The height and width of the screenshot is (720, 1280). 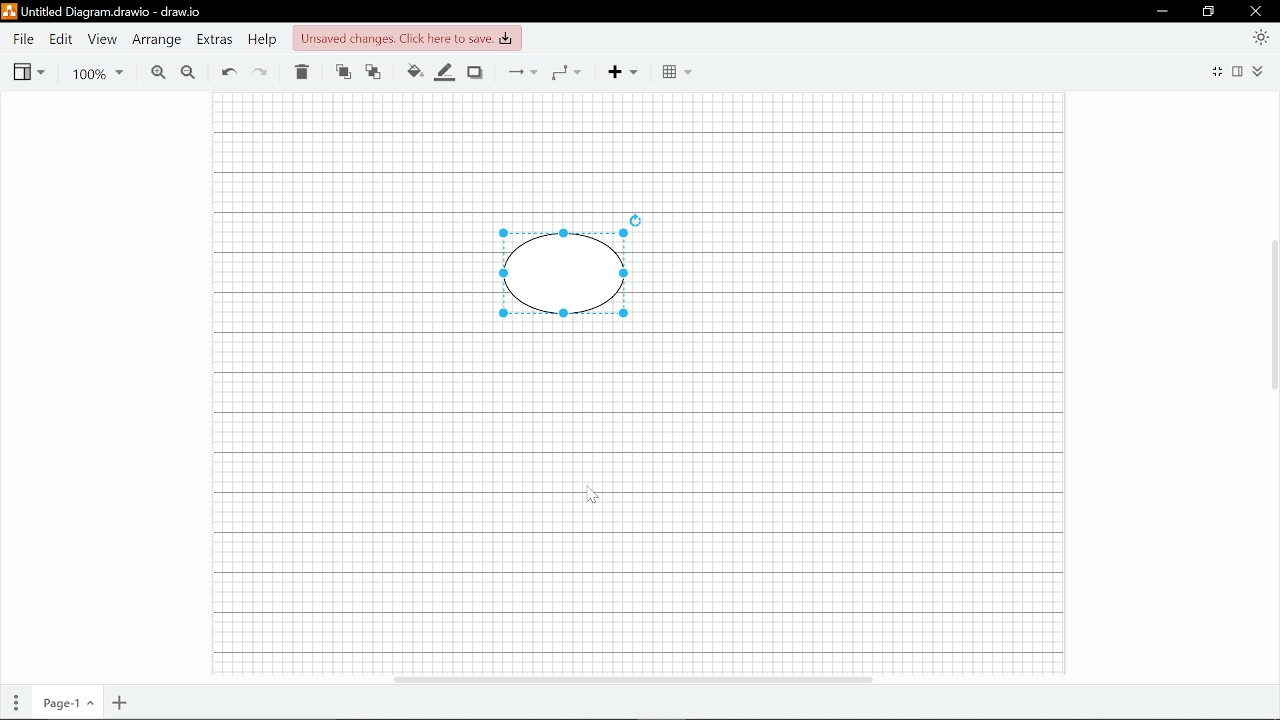 I want to click on Format, so click(x=1240, y=71).